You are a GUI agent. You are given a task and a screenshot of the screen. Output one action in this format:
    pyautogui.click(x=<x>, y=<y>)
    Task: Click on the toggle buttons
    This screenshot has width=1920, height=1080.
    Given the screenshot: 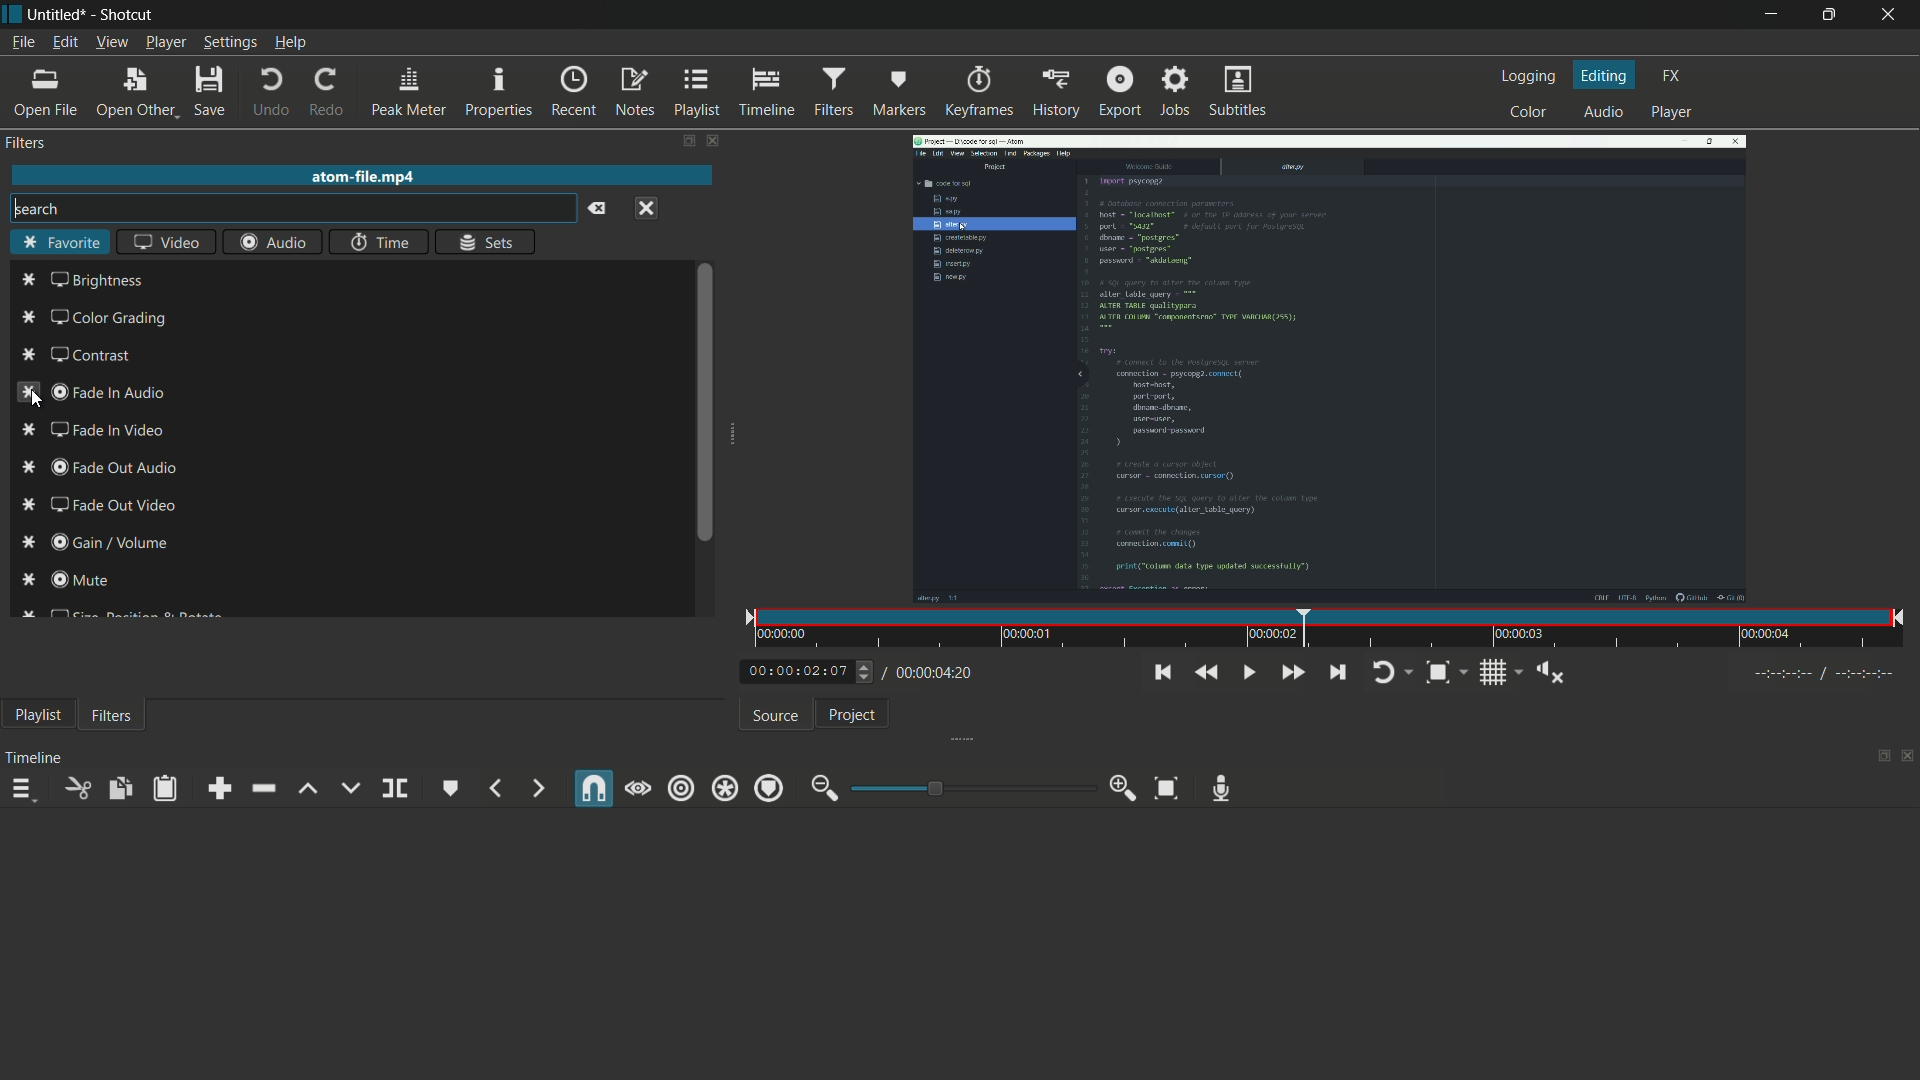 What is the action you would take?
    pyautogui.click(x=866, y=672)
    